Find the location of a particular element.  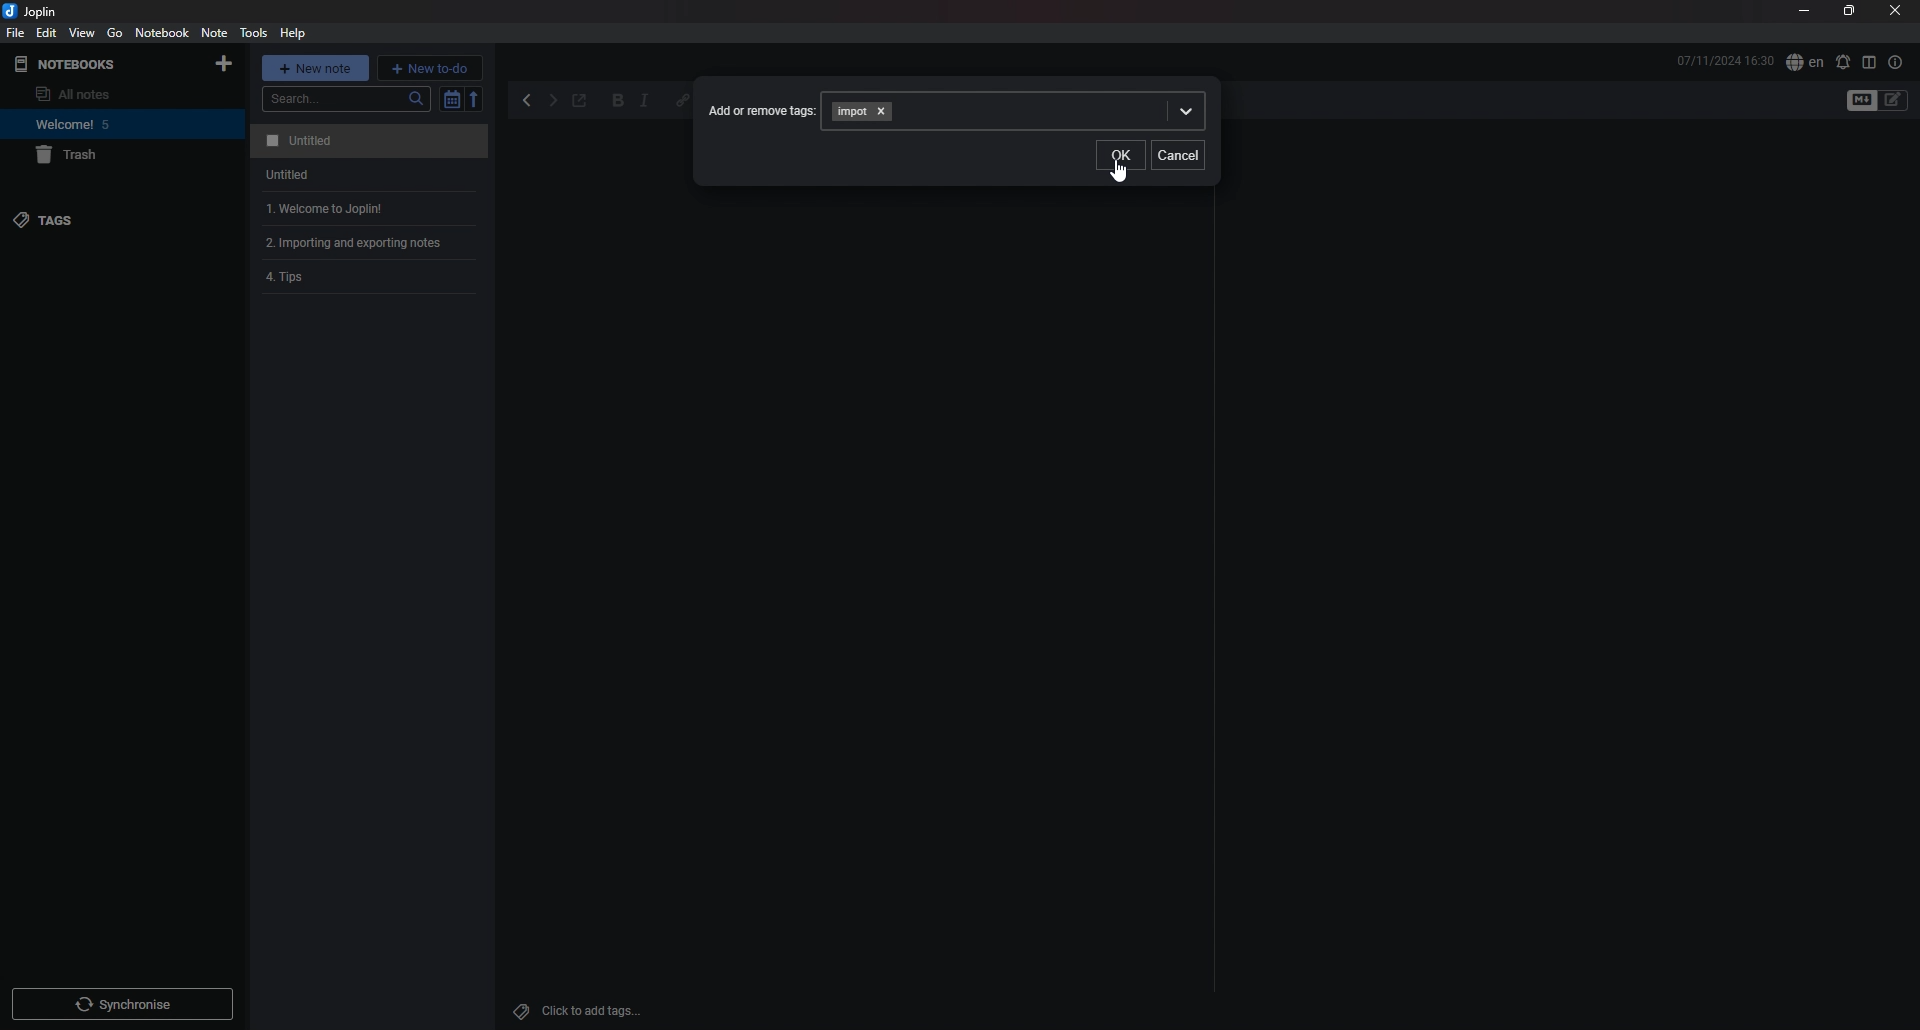

minimize is located at coordinates (1804, 13).